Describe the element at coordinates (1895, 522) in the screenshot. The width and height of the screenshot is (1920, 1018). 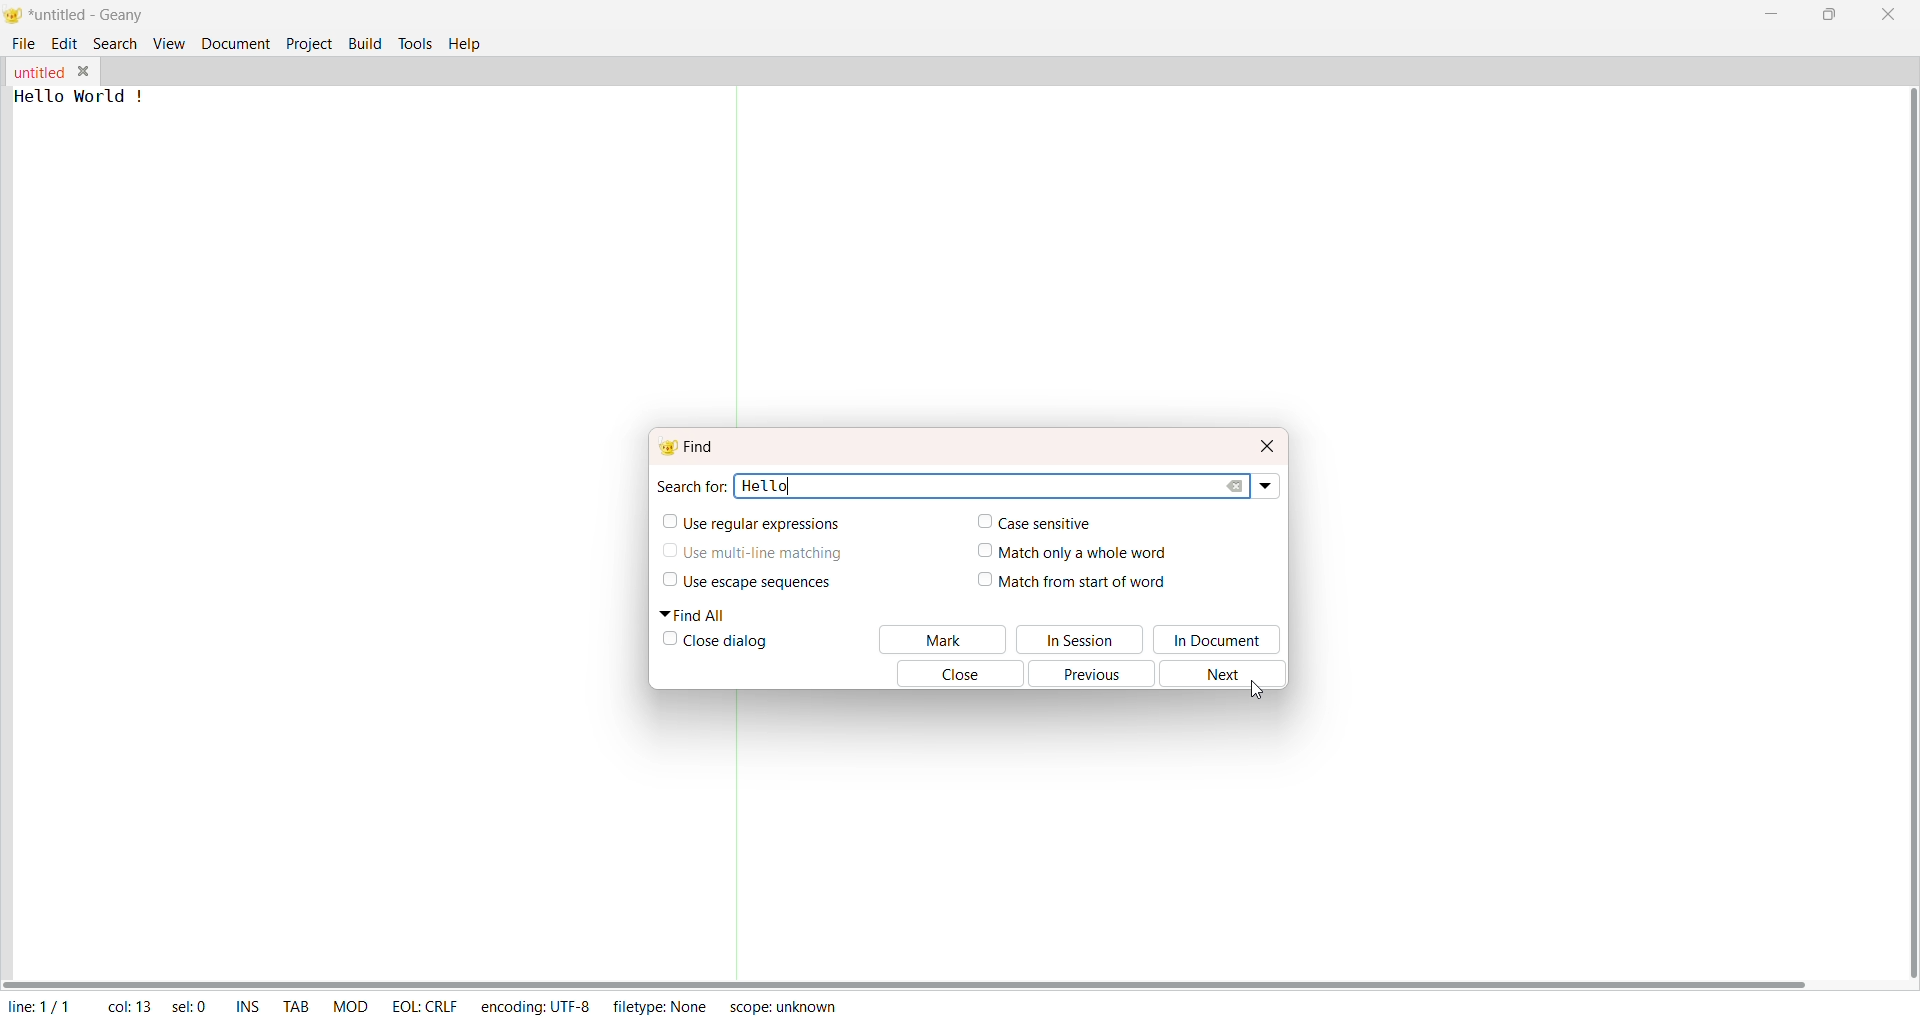
I see `Vertical Horizontal Bar` at that location.